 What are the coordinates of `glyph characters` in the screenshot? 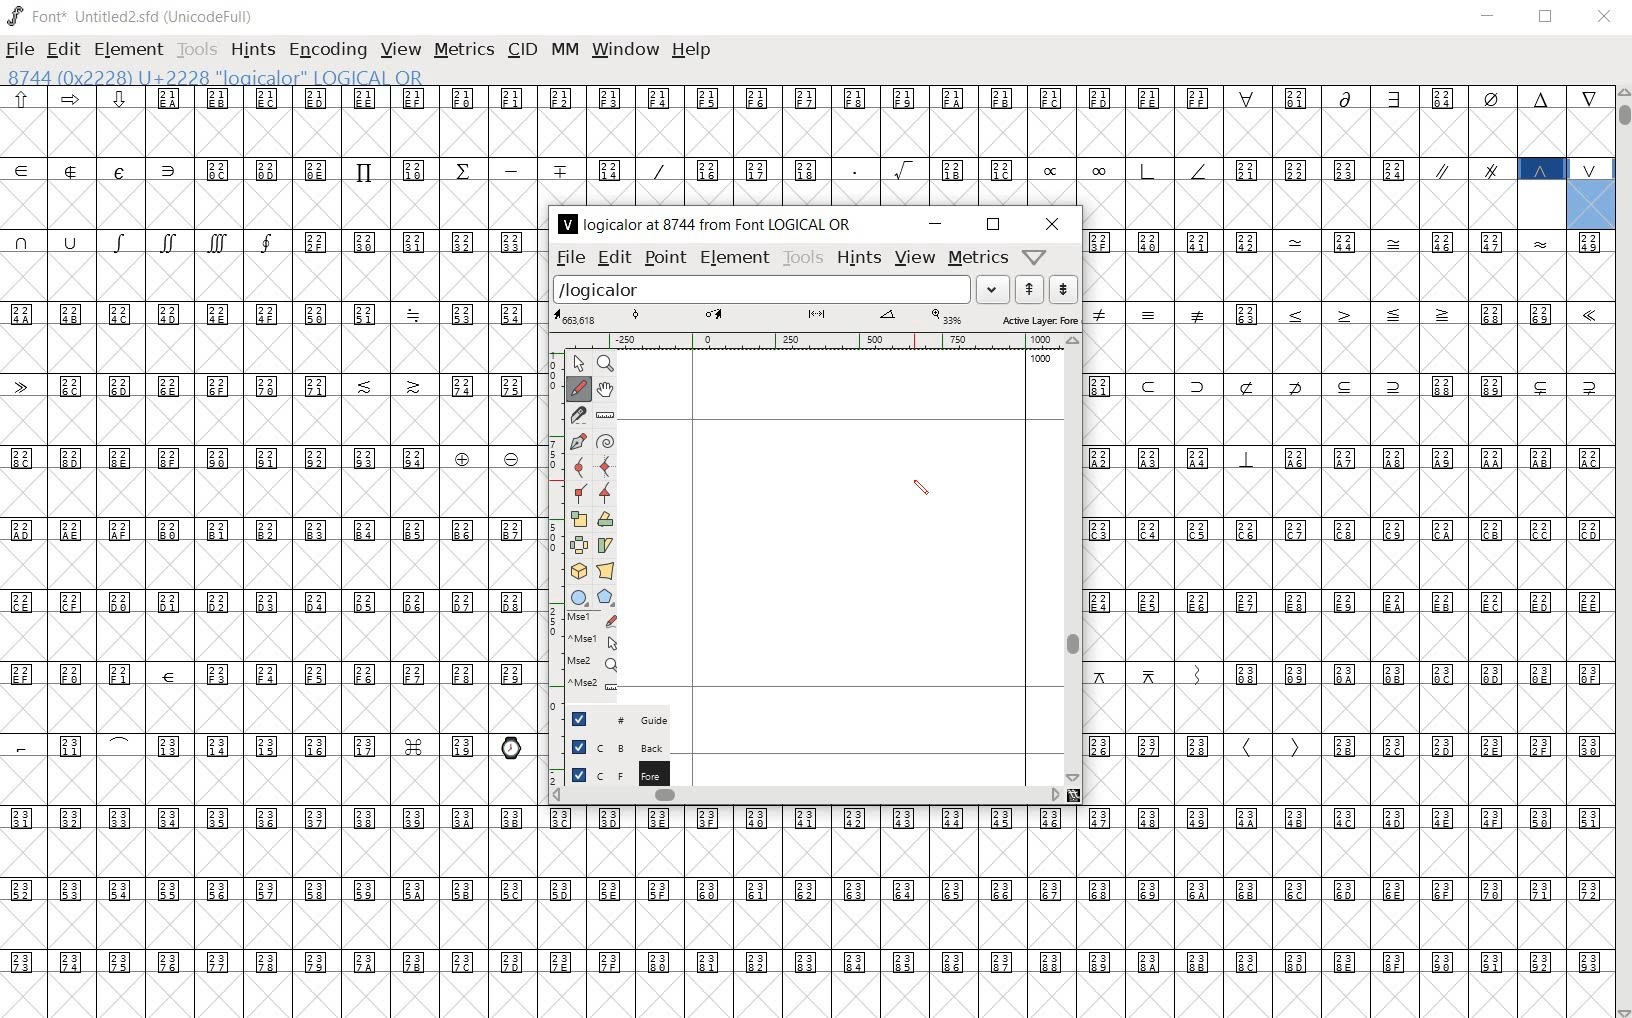 It's located at (1349, 588).